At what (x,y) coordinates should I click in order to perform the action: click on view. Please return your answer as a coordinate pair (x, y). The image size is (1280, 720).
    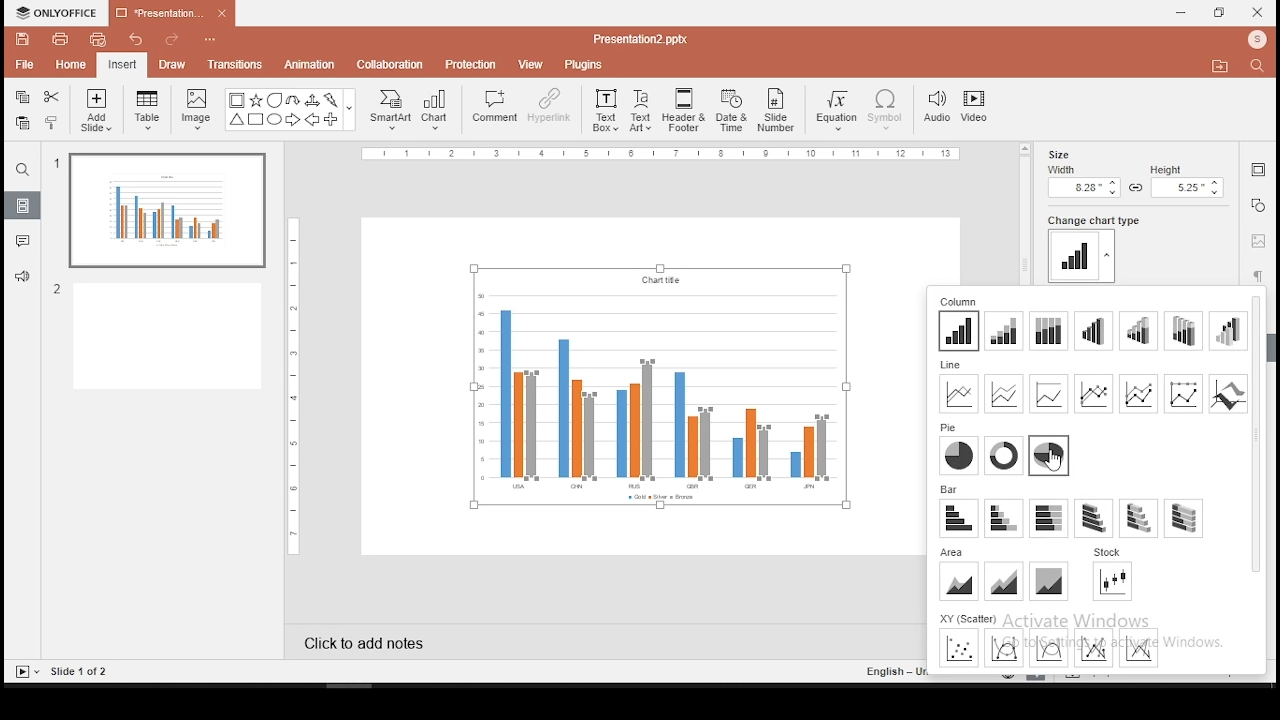
    Looking at the image, I should click on (532, 63).